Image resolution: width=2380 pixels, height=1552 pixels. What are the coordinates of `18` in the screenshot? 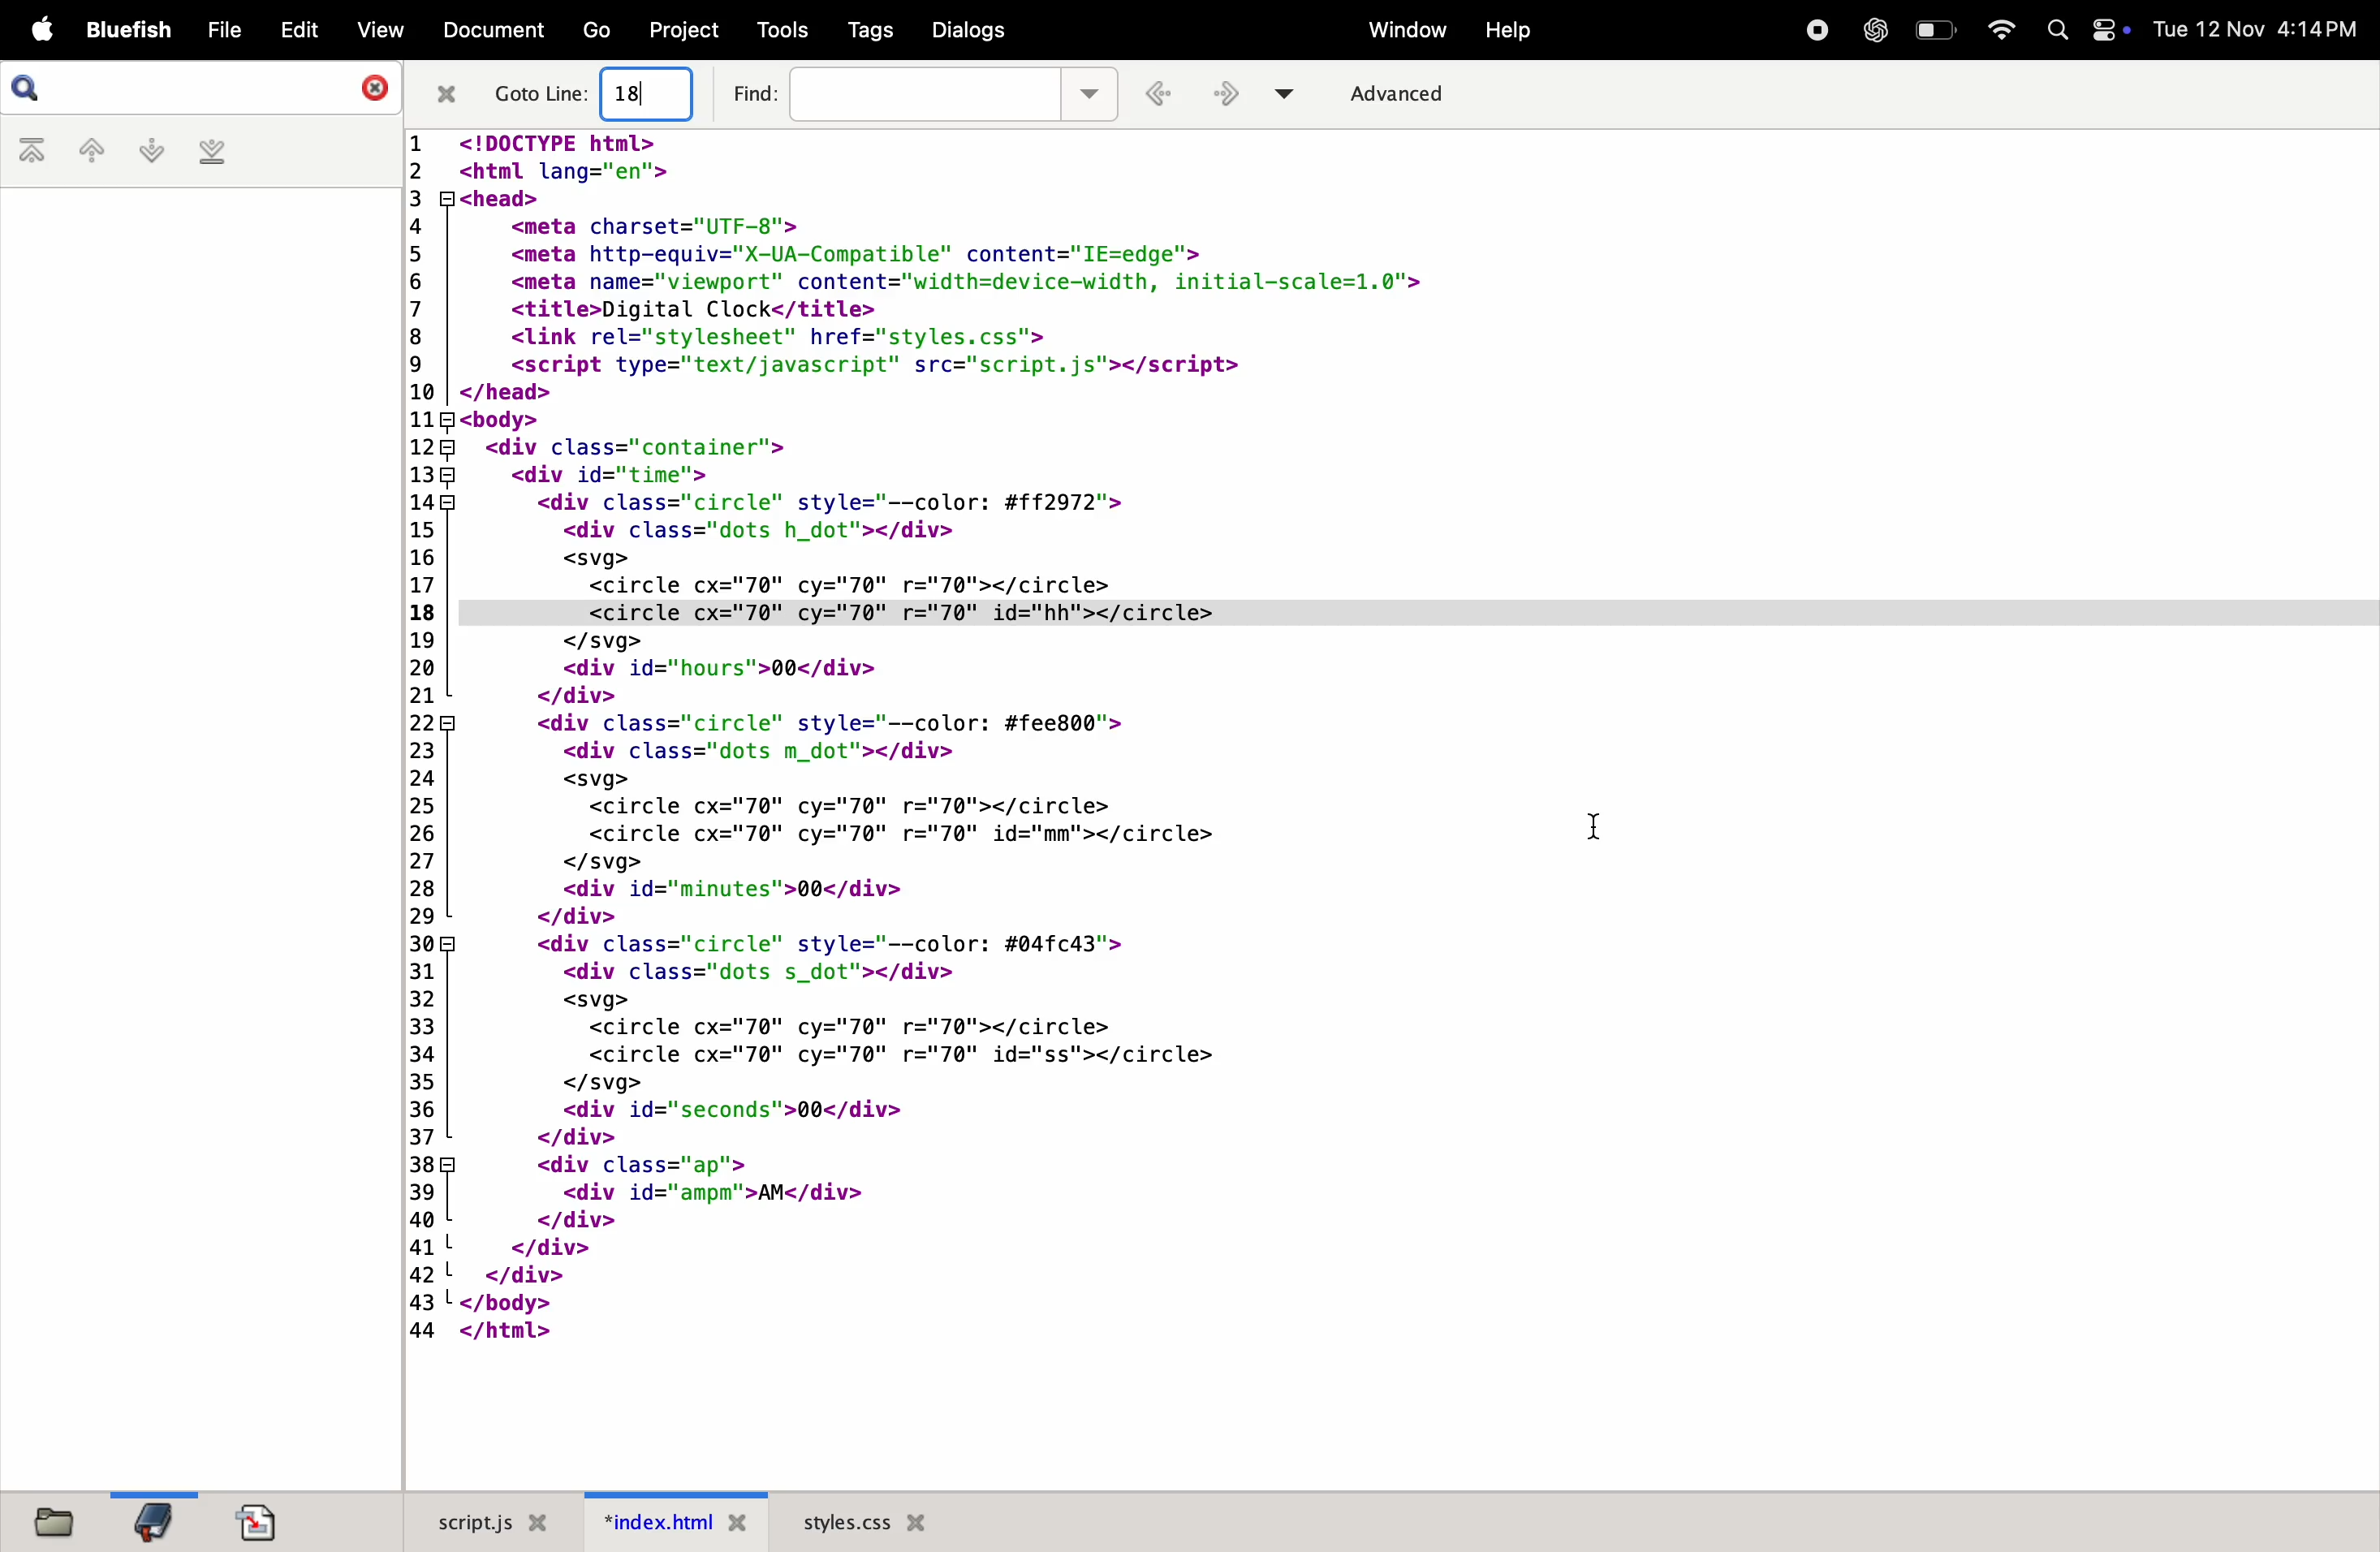 It's located at (634, 93).